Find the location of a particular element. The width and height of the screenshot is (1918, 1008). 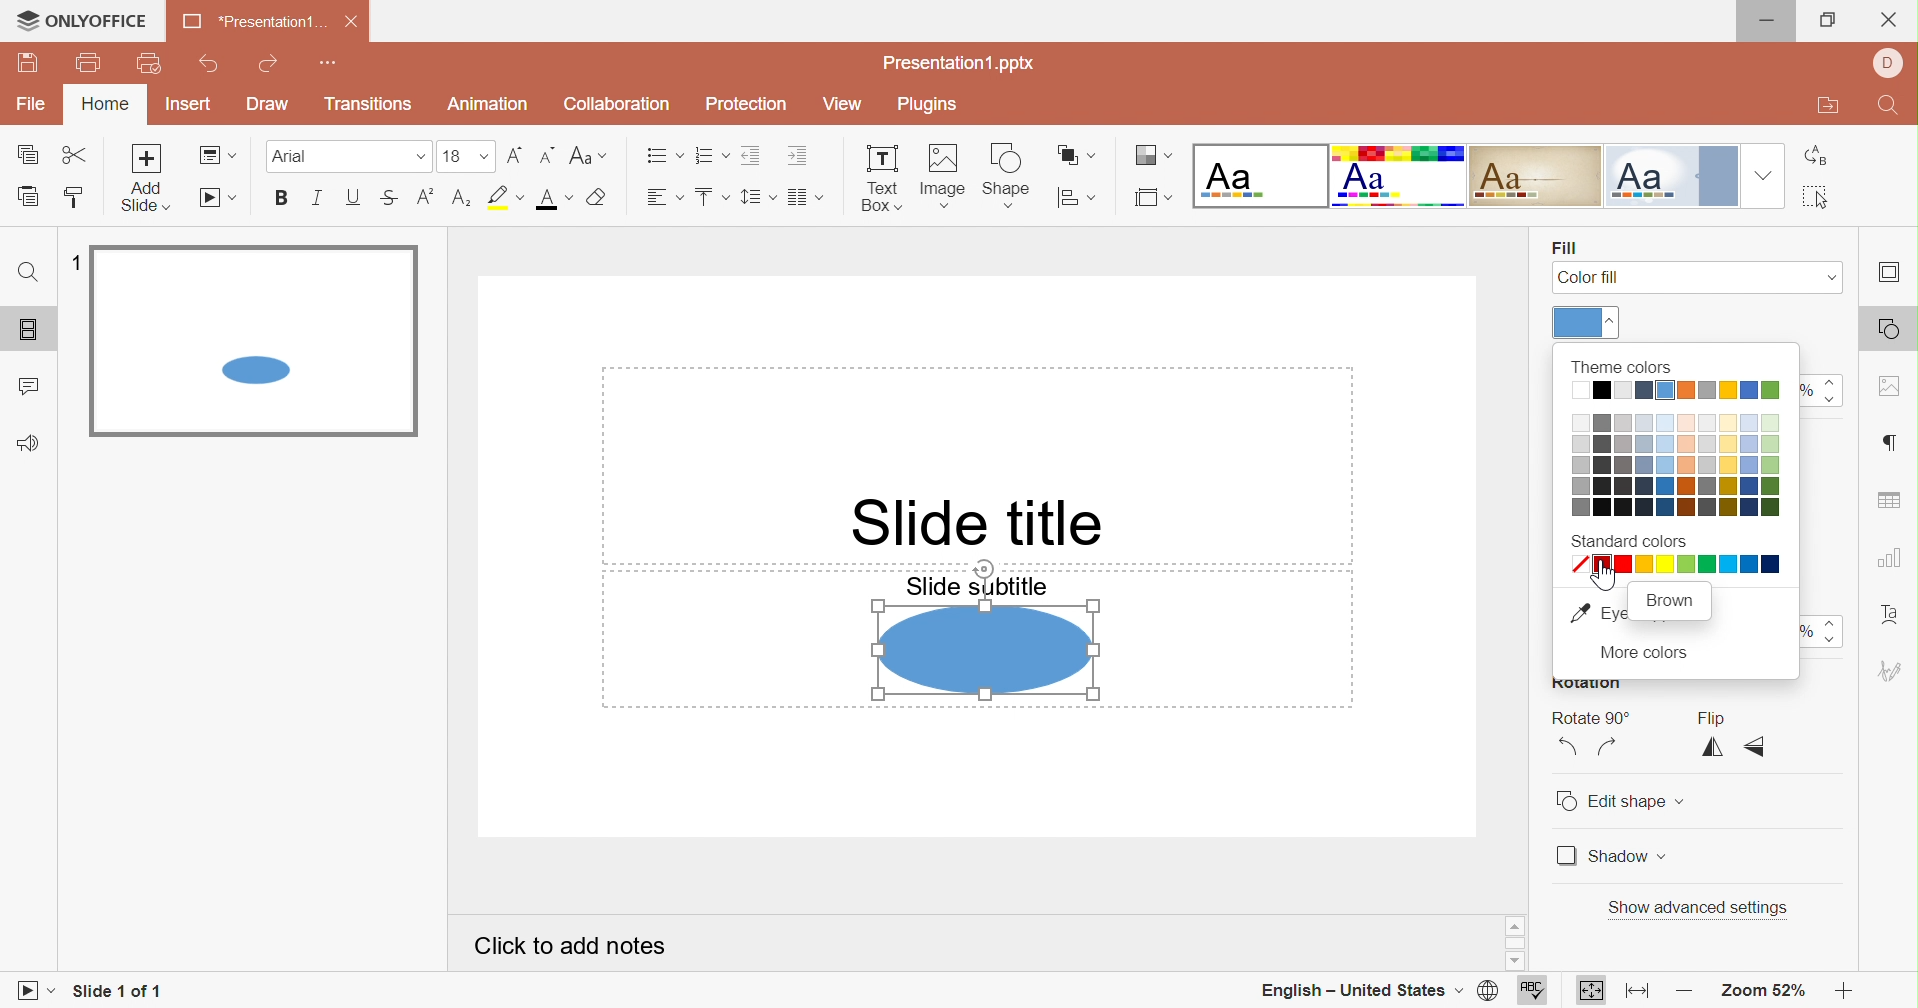

Transitions is located at coordinates (369, 104).